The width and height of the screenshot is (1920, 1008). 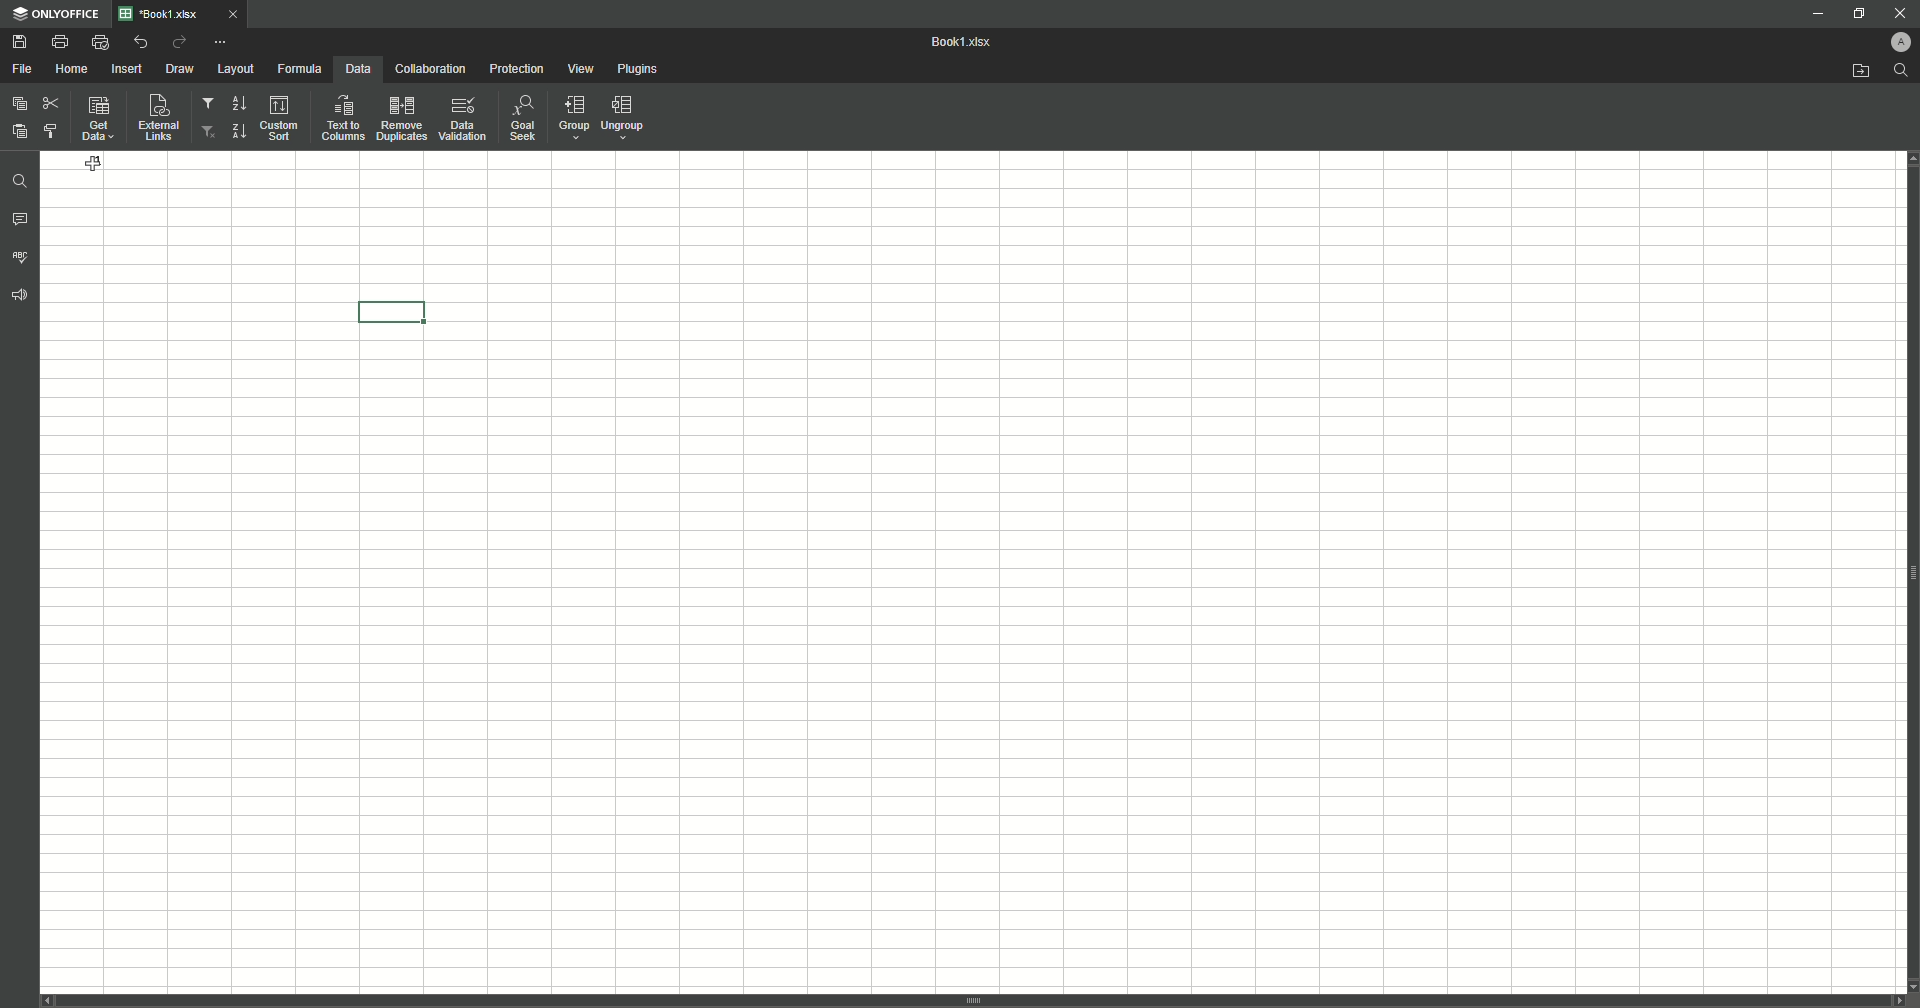 What do you see at coordinates (74, 69) in the screenshot?
I see `Home` at bounding box center [74, 69].